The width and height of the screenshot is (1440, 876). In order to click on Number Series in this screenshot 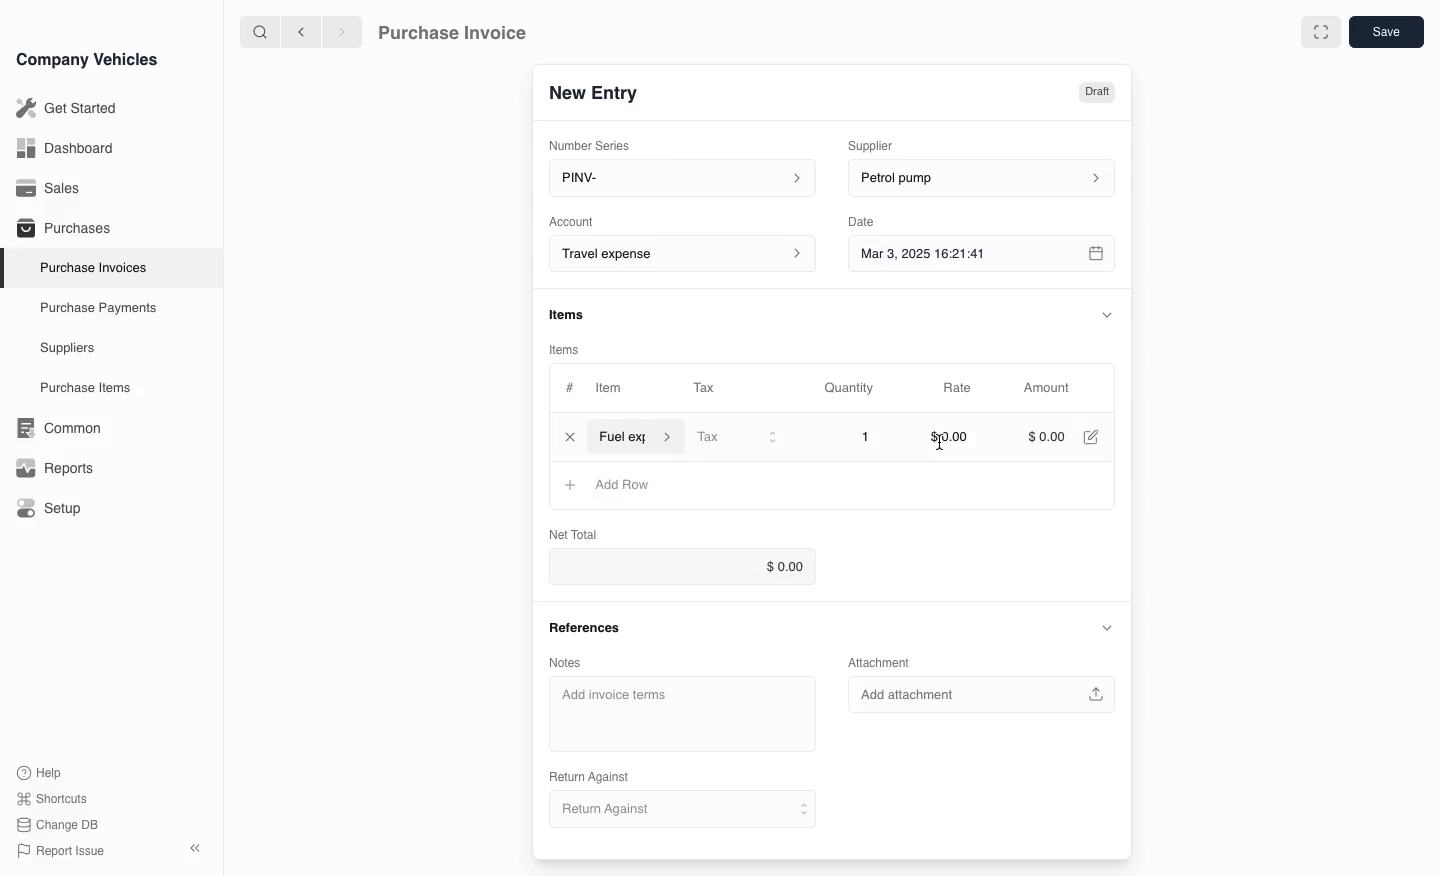, I will do `click(596, 143)`.